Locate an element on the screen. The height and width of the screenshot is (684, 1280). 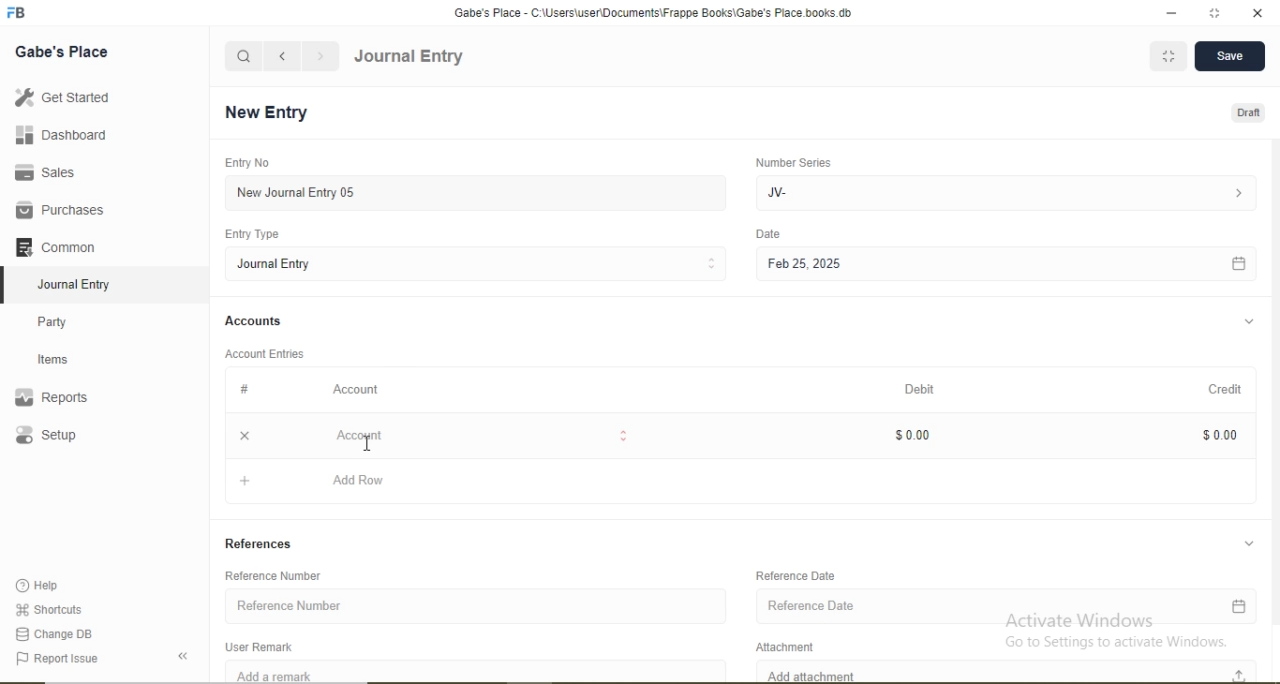
+ Add Row is located at coordinates (743, 484).